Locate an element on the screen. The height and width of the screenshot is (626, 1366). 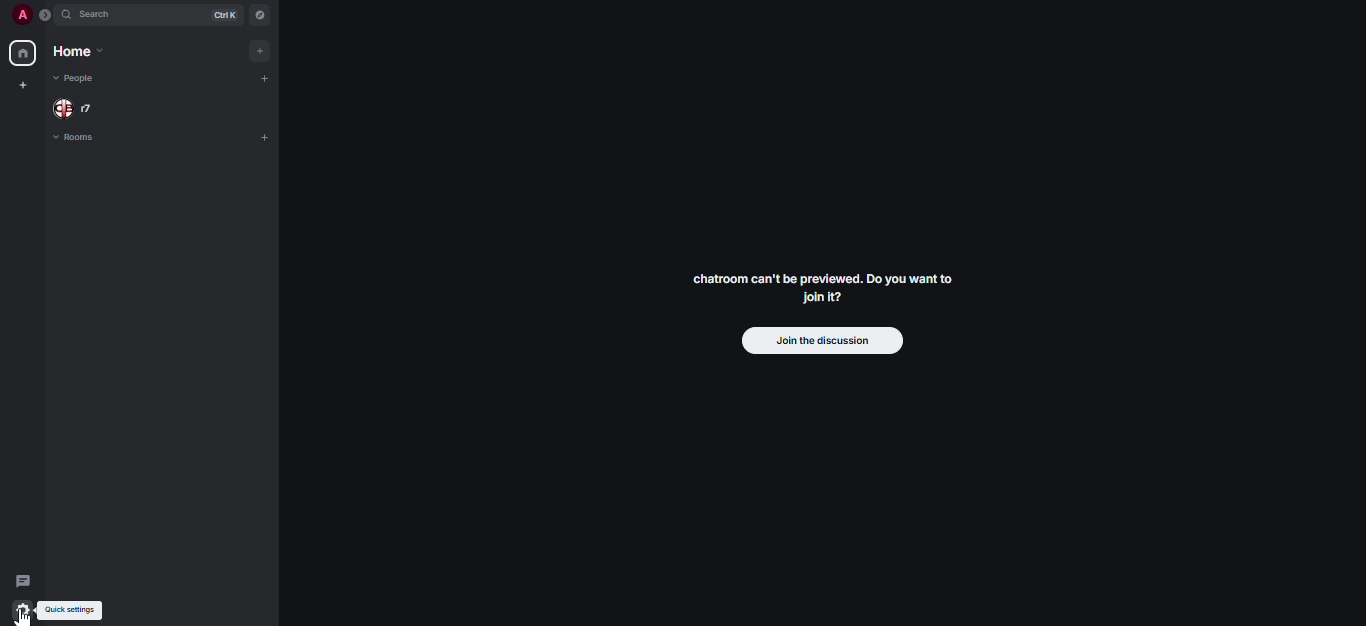
add is located at coordinates (266, 135).